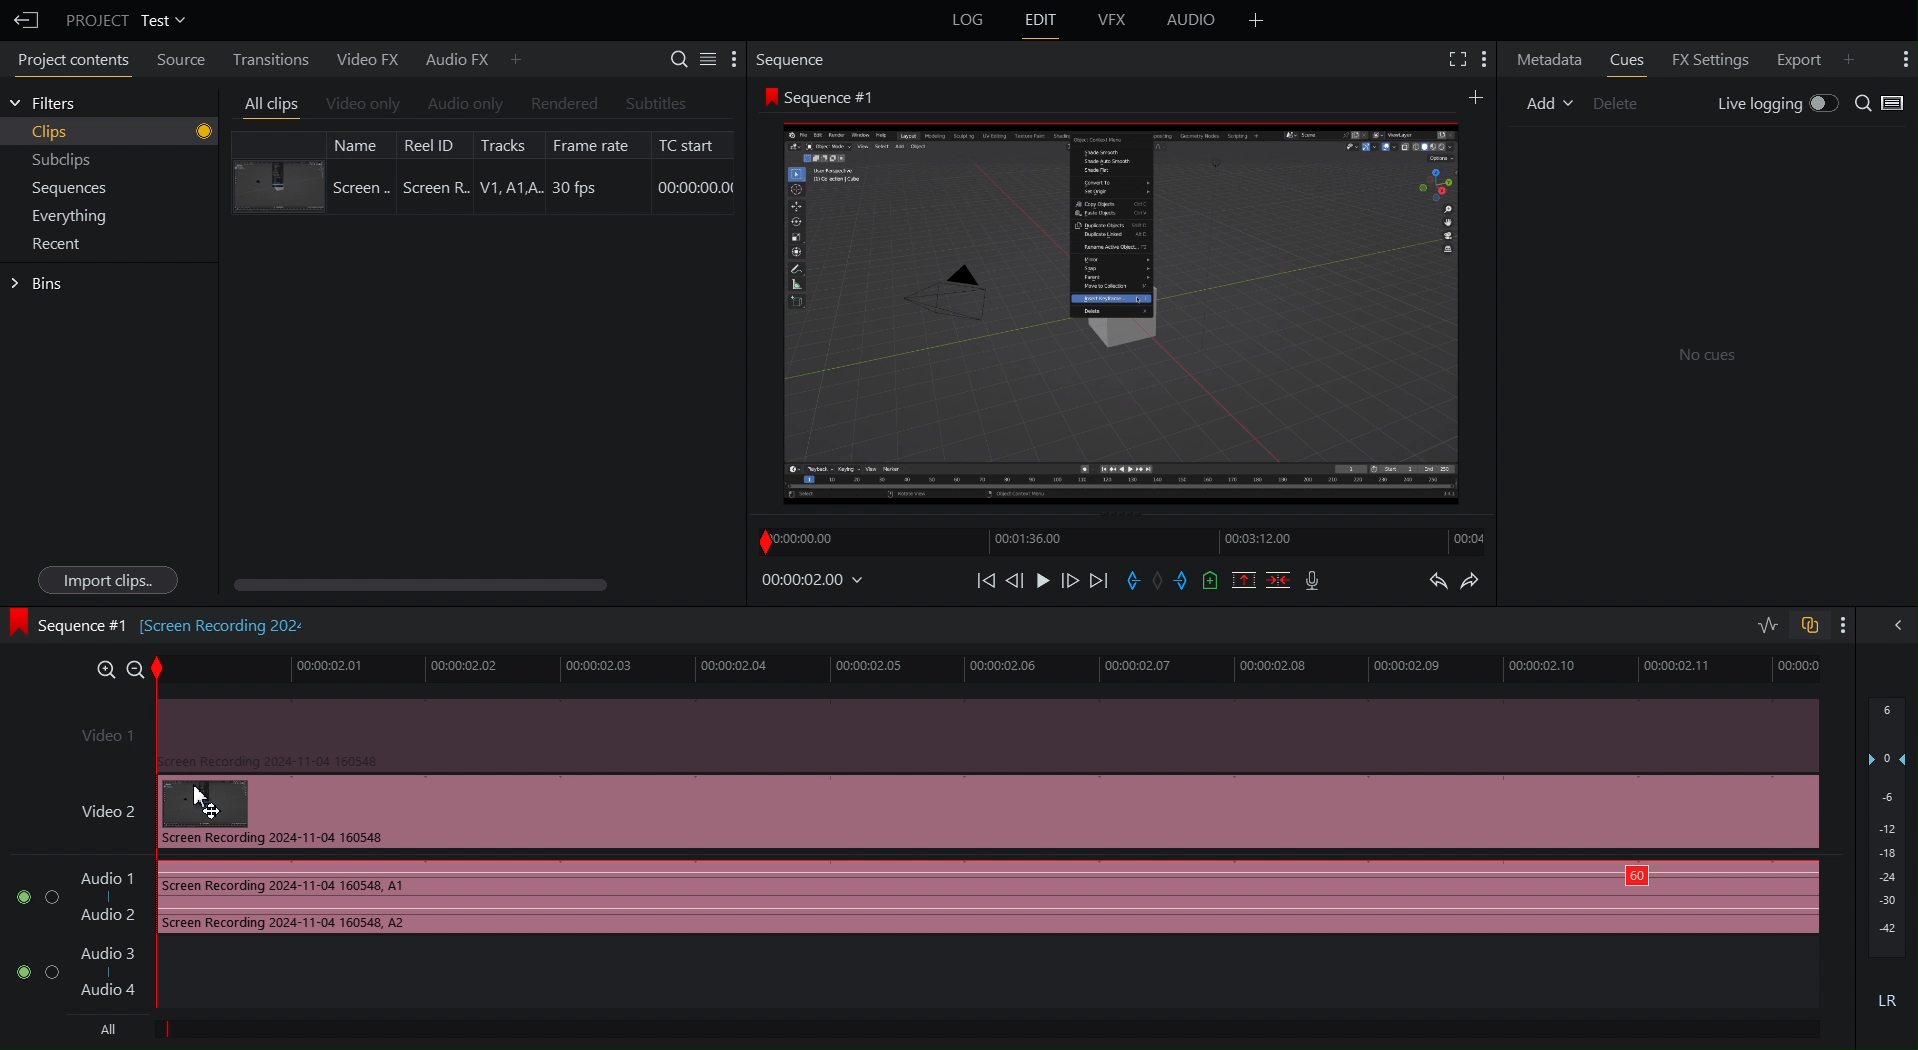 This screenshot has height=1050, width=1918. Describe the element at coordinates (1547, 60) in the screenshot. I see `Metadata` at that location.